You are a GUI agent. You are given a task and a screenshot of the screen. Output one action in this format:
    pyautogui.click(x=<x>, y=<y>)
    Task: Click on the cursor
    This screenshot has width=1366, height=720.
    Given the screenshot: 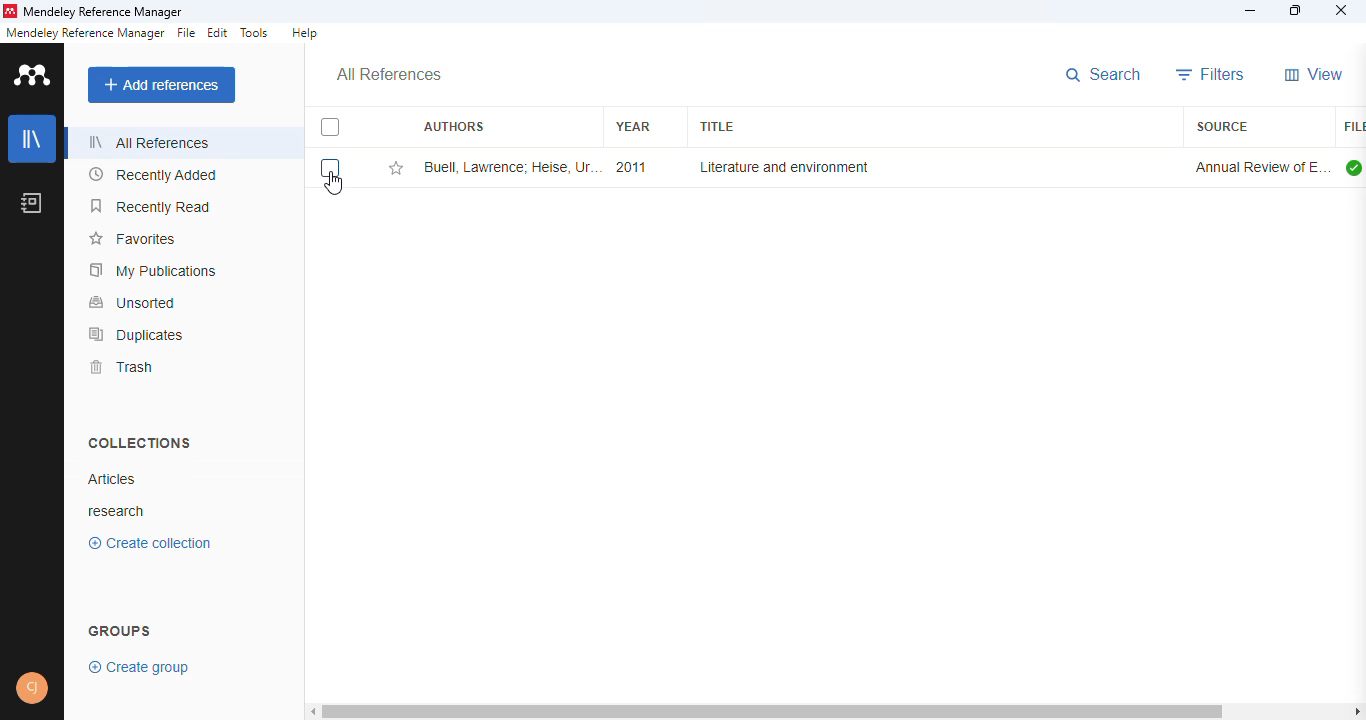 What is the action you would take?
    pyautogui.click(x=335, y=184)
    